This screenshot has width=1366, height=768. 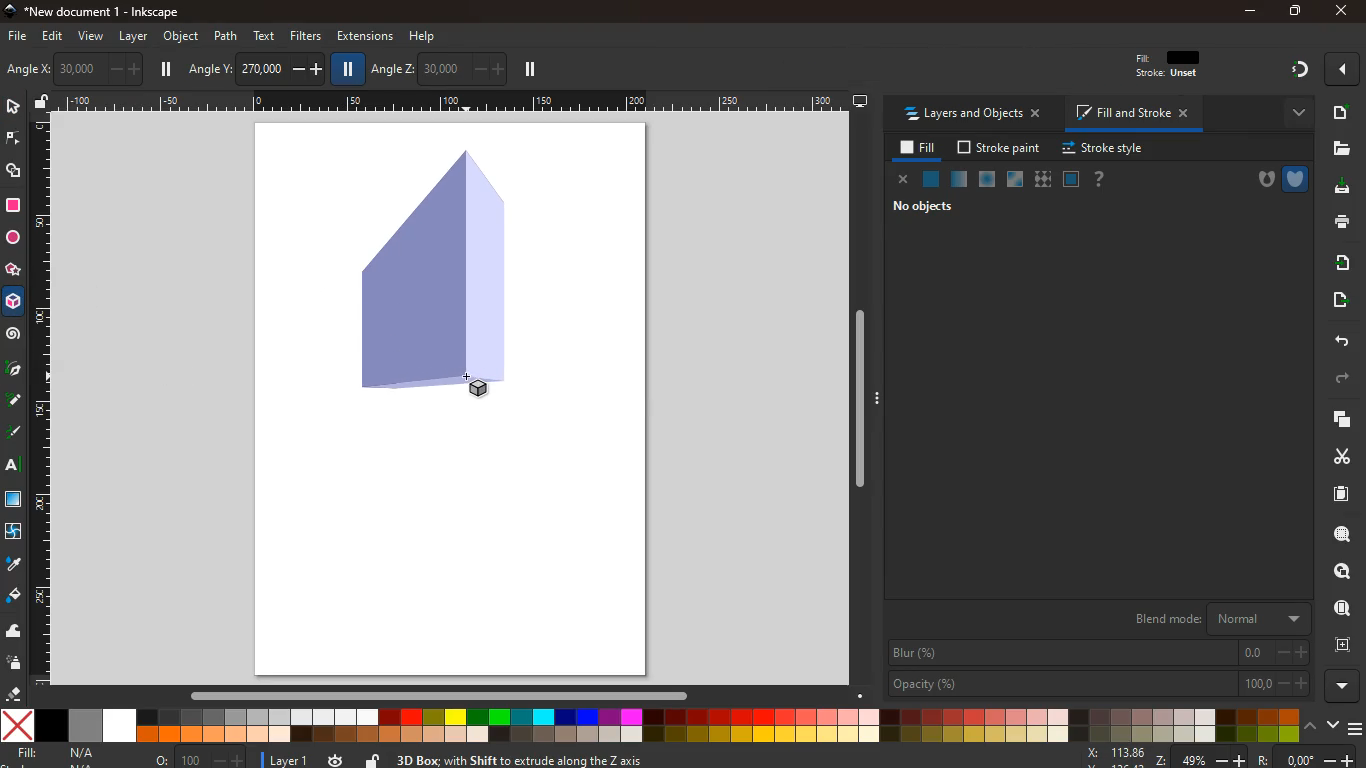 I want to click on inkscape, so click(x=108, y=12).